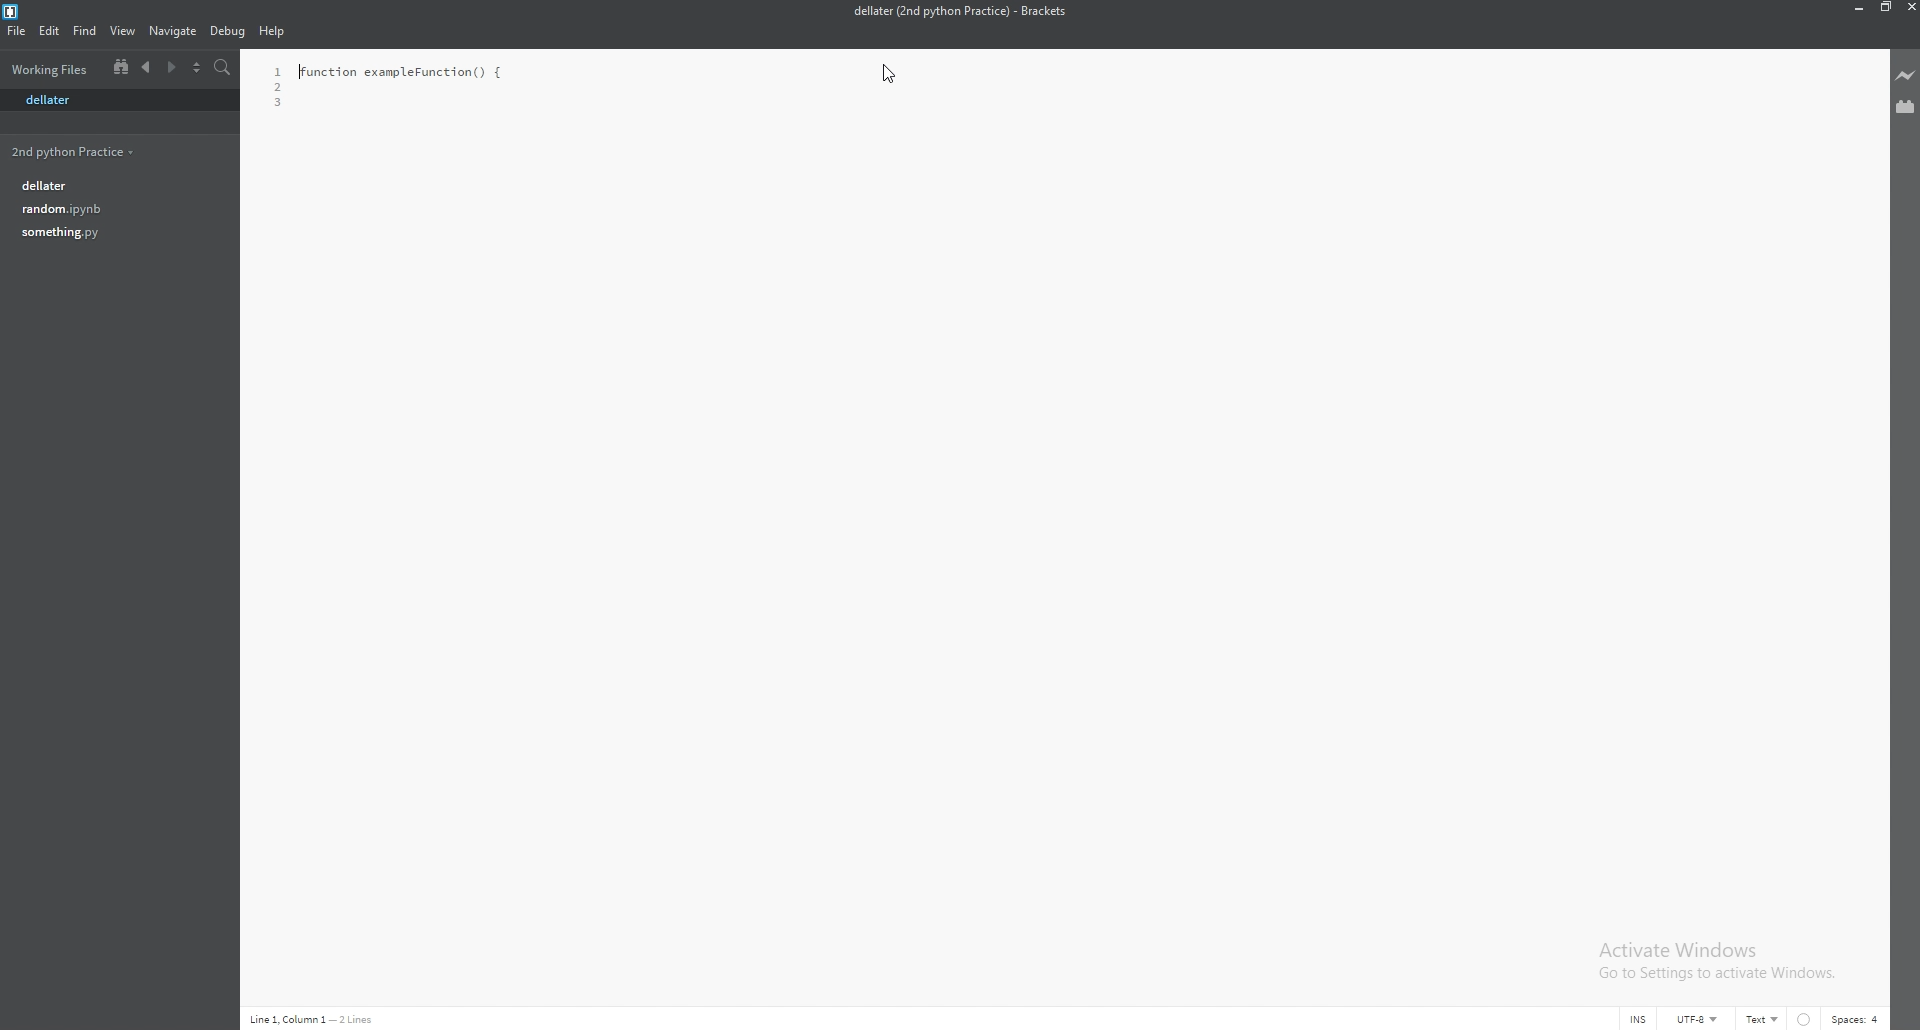 Image resolution: width=1920 pixels, height=1030 pixels. I want to click on close, so click(1911, 7).